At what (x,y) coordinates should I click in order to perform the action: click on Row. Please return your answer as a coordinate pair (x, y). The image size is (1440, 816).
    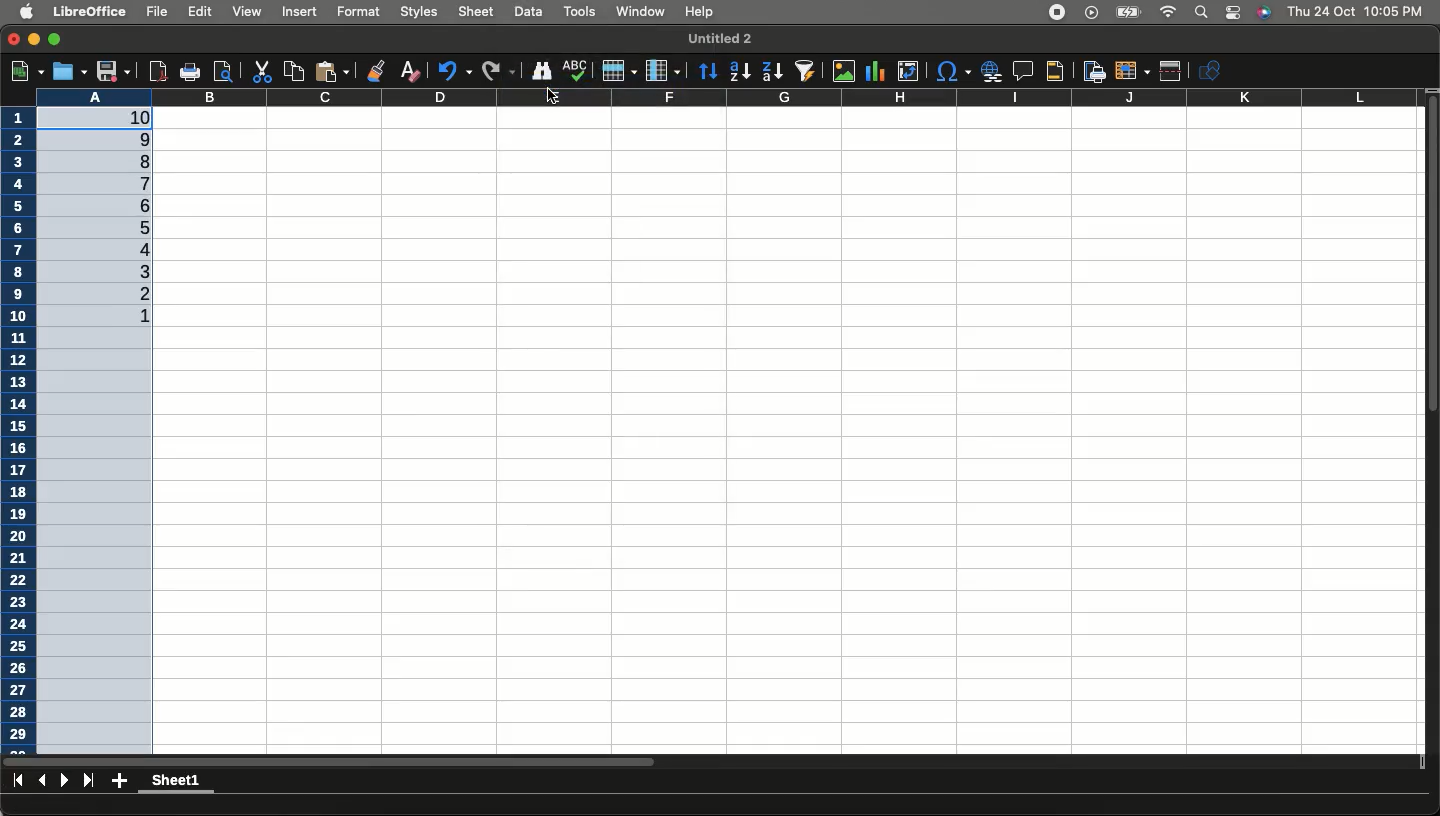
    Looking at the image, I should click on (619, 70).